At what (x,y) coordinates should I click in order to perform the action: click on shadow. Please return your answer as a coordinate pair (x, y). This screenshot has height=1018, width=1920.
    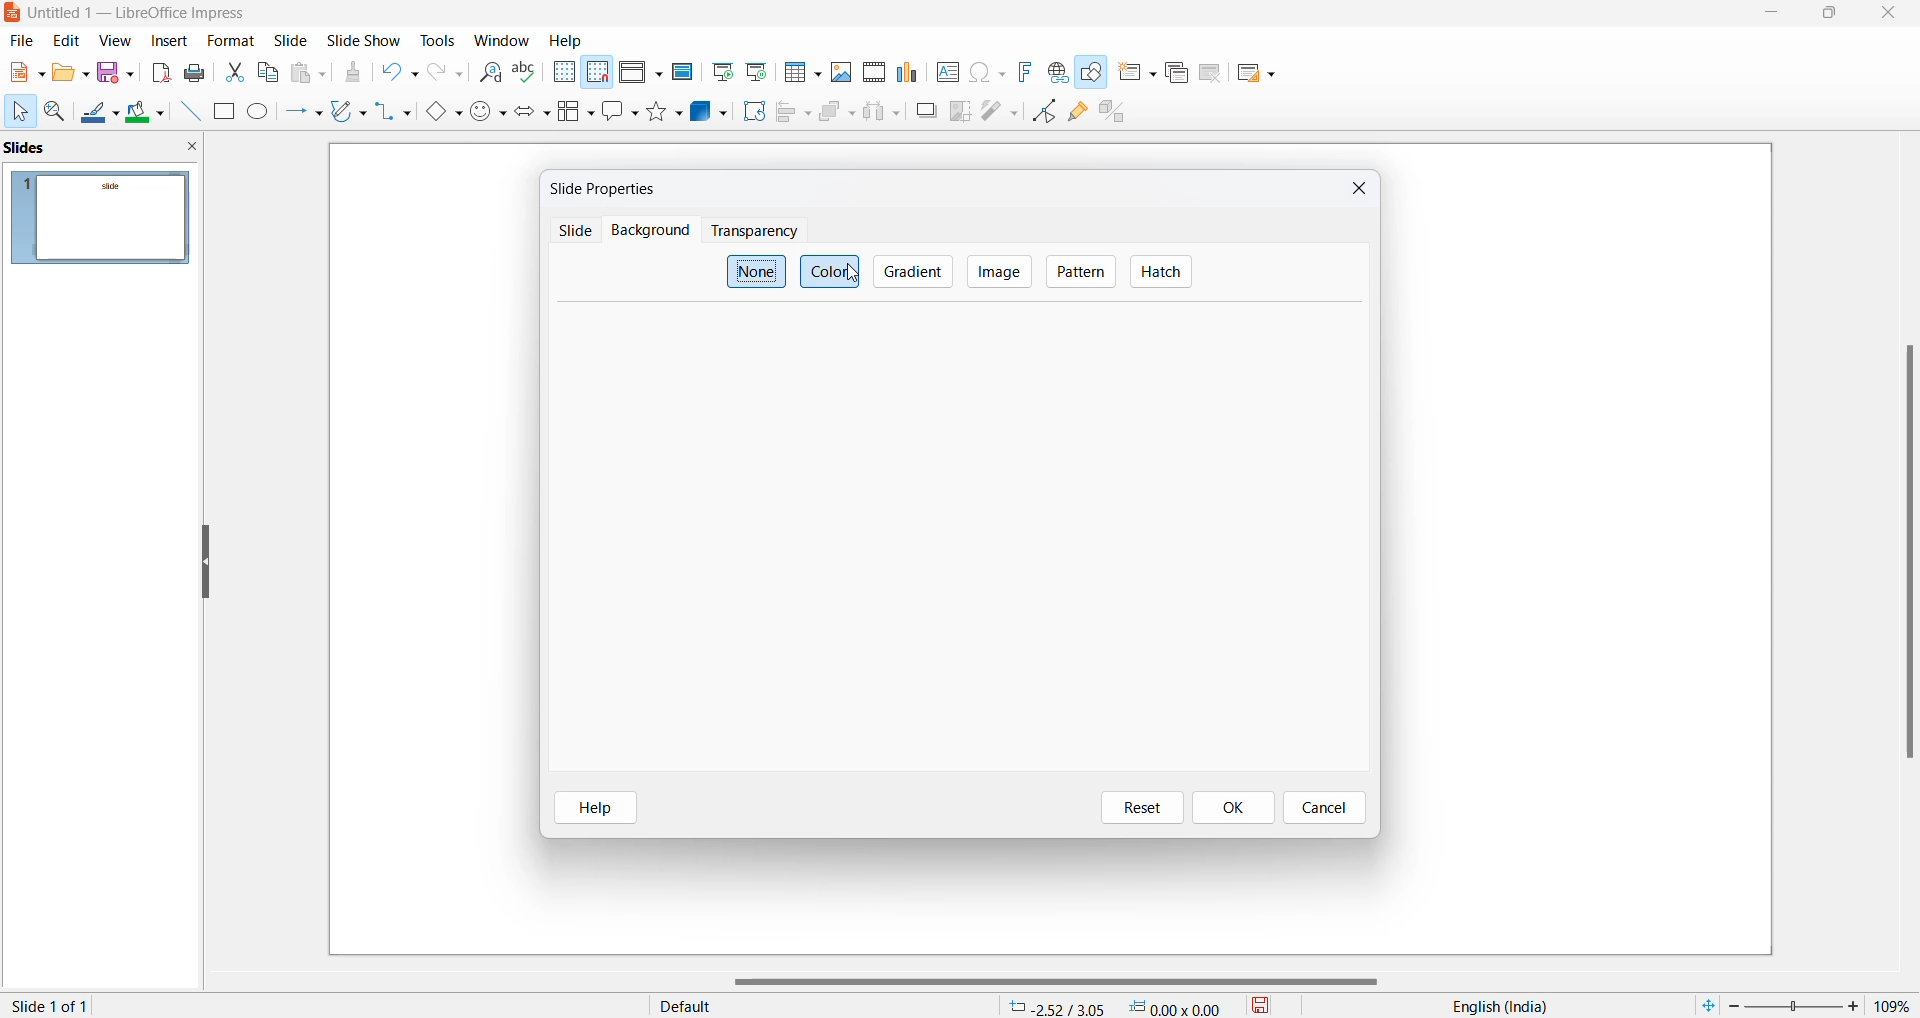
    Looking at the image, I should click on (926, 111).